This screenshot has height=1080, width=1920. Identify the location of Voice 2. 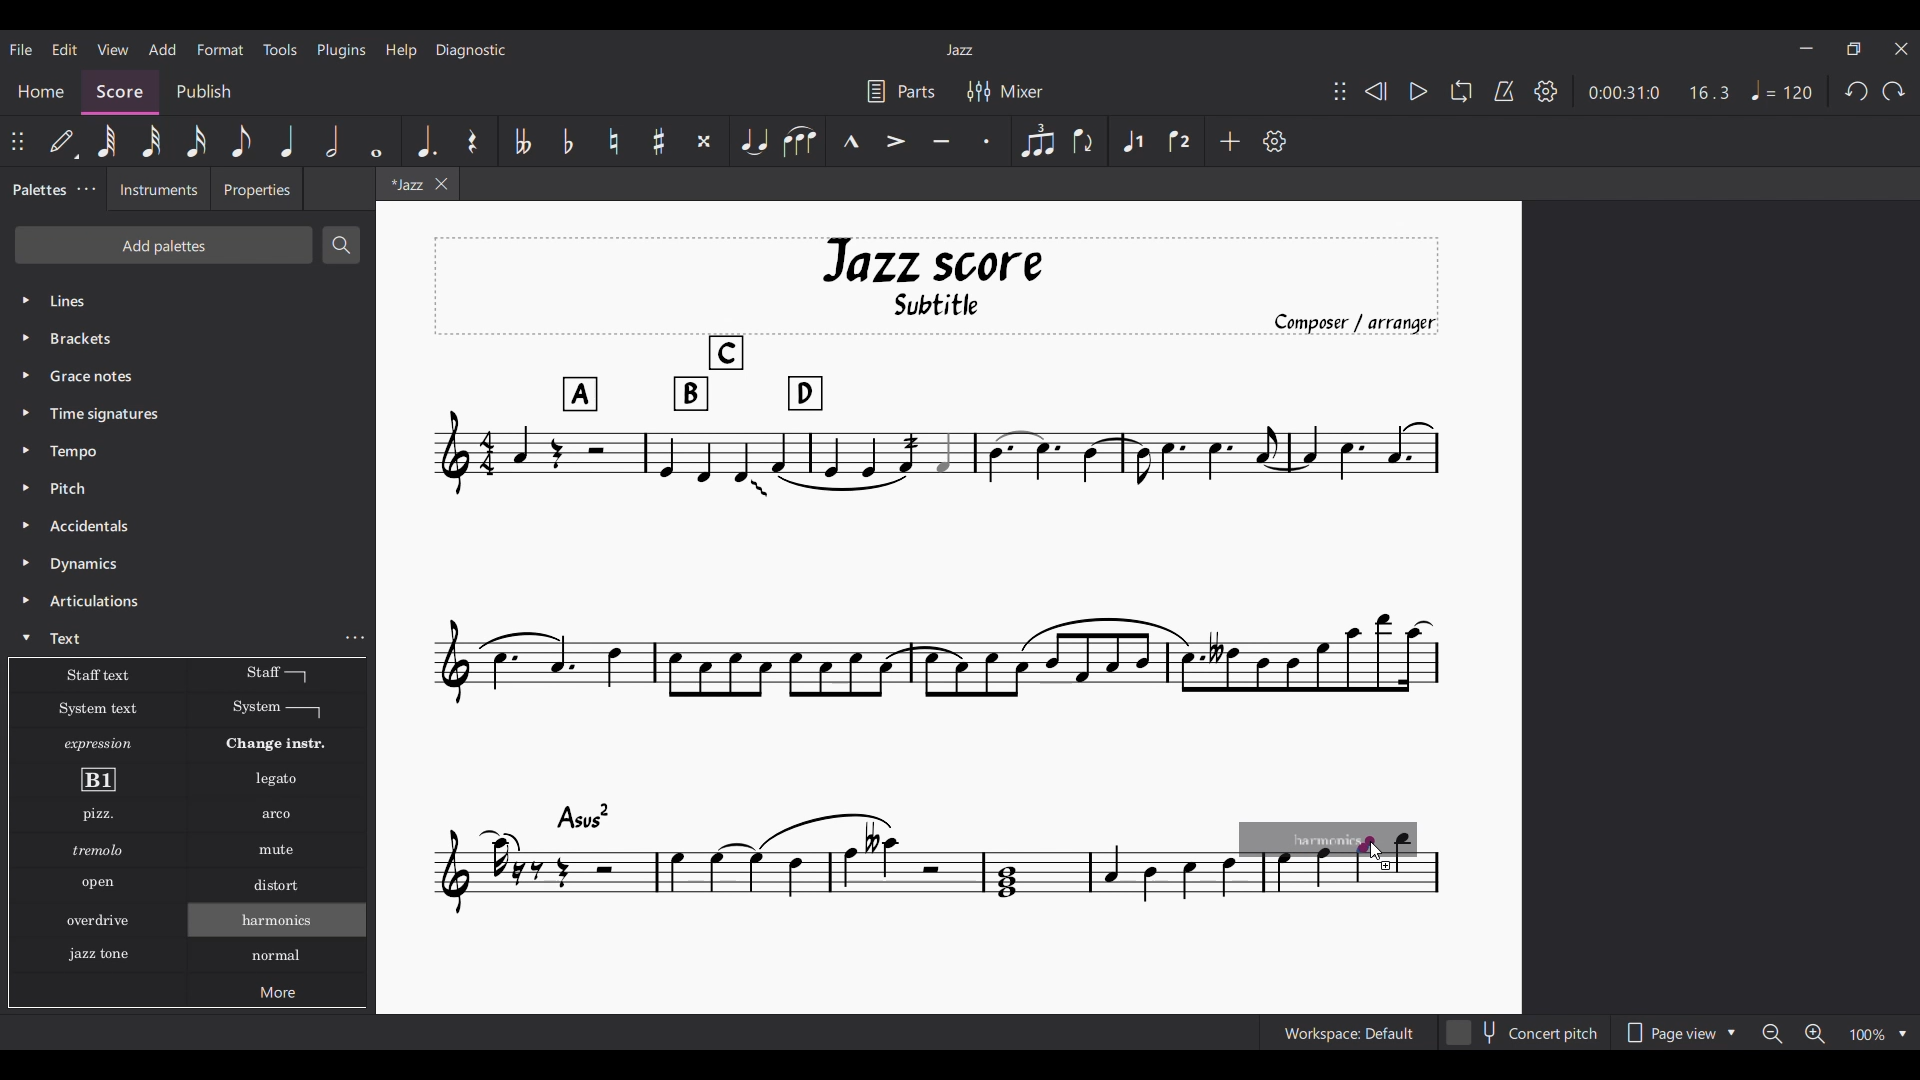
(1180, 140).